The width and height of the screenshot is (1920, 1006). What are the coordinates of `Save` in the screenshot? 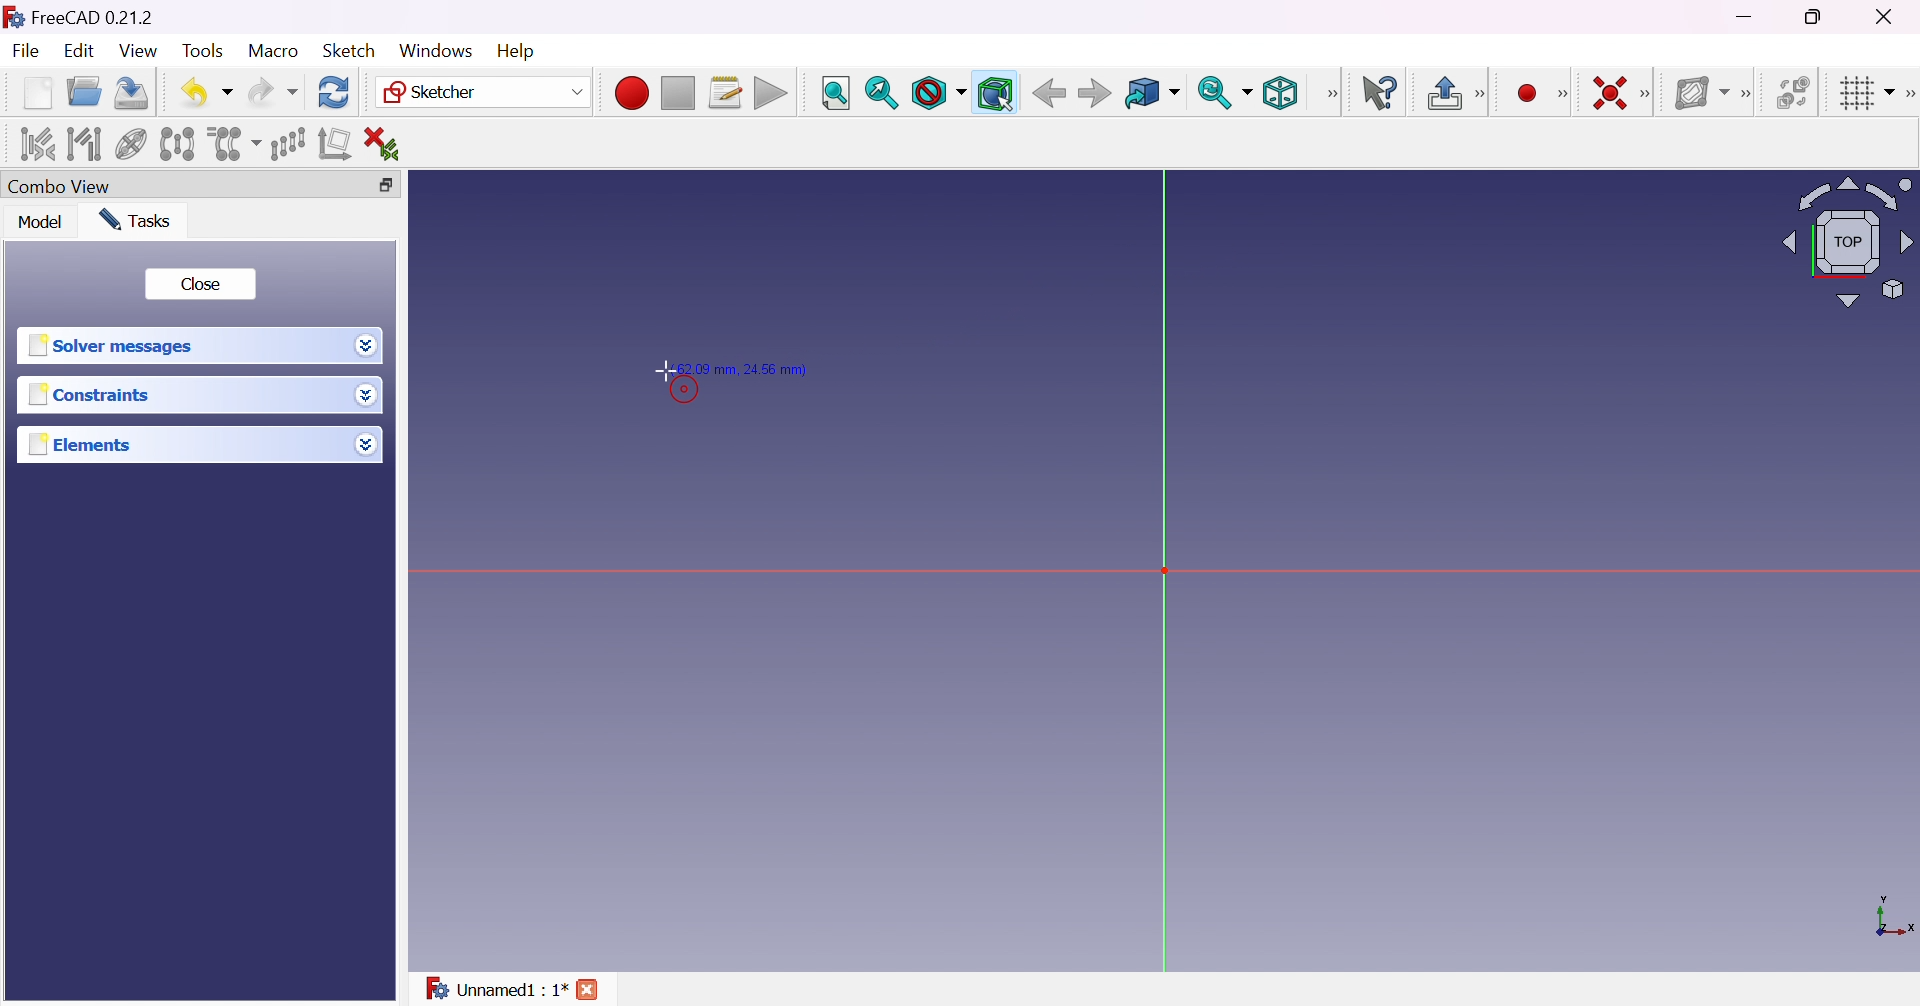 It's located at (128, 91).